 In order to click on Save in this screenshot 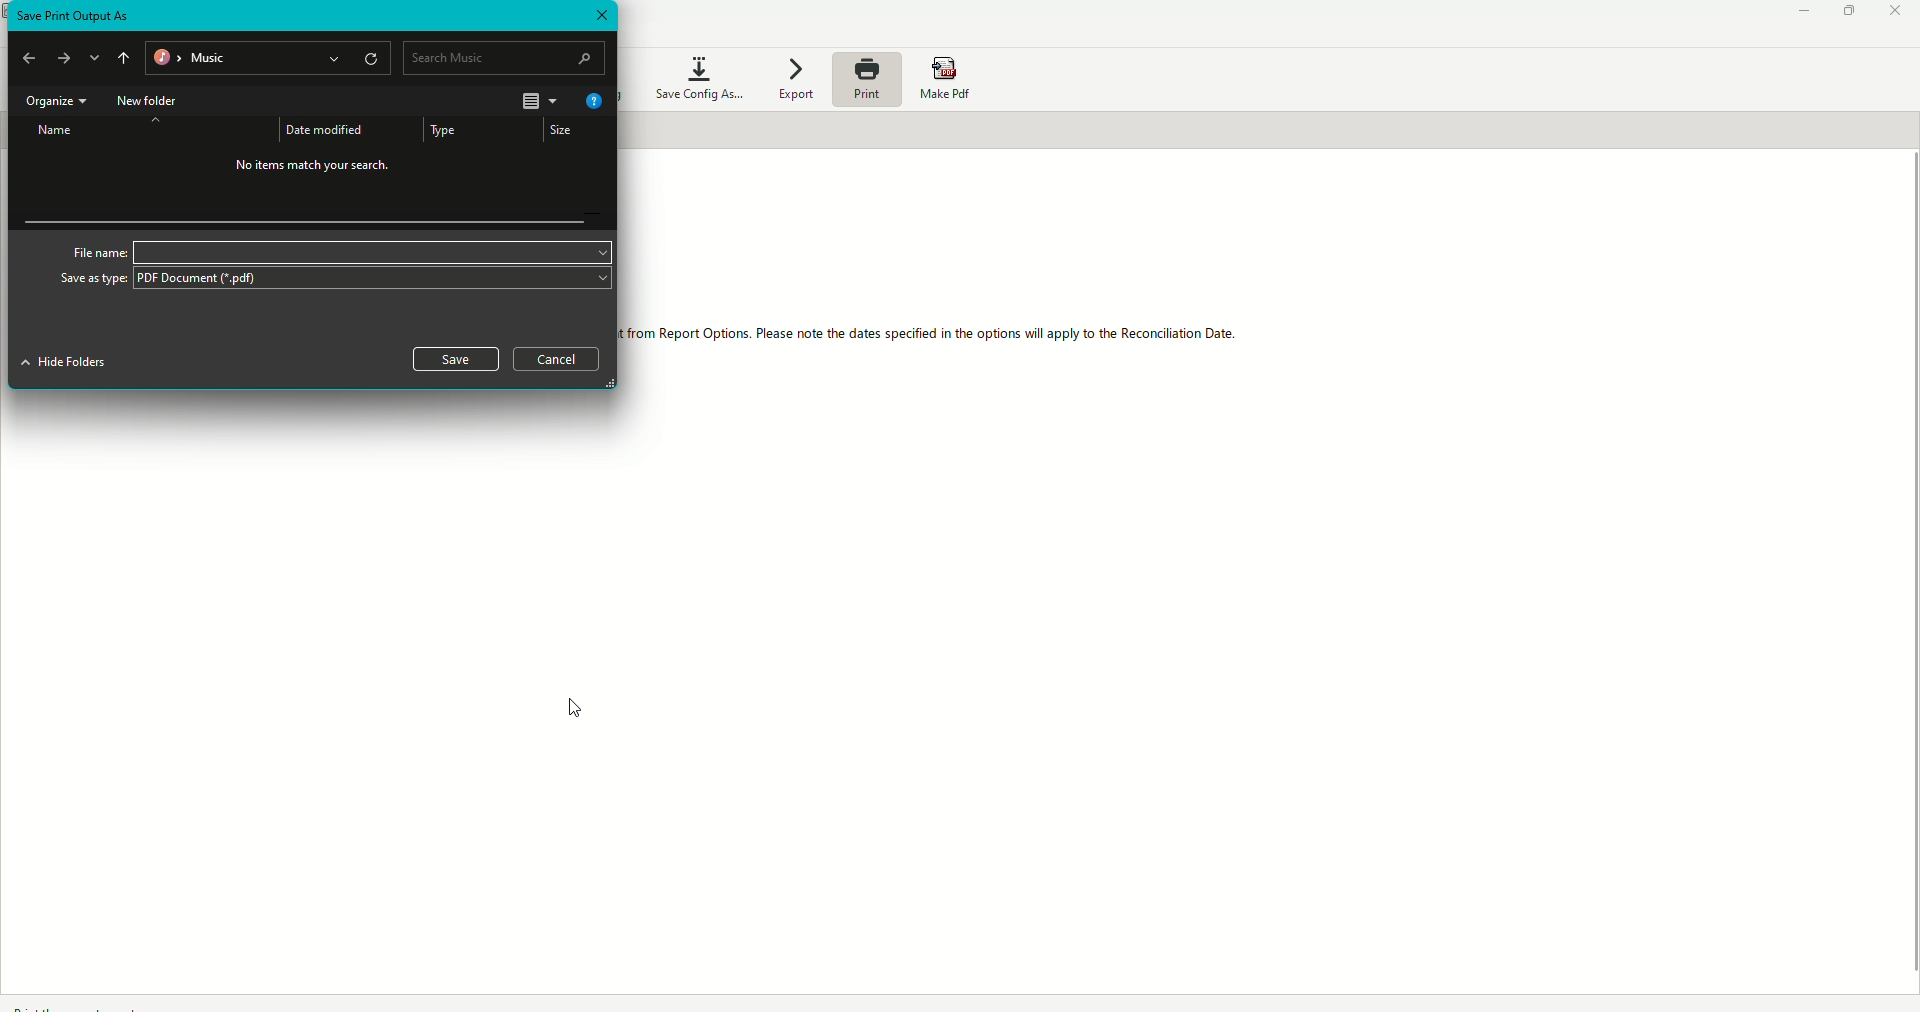, I will do `click(453, 357)`.